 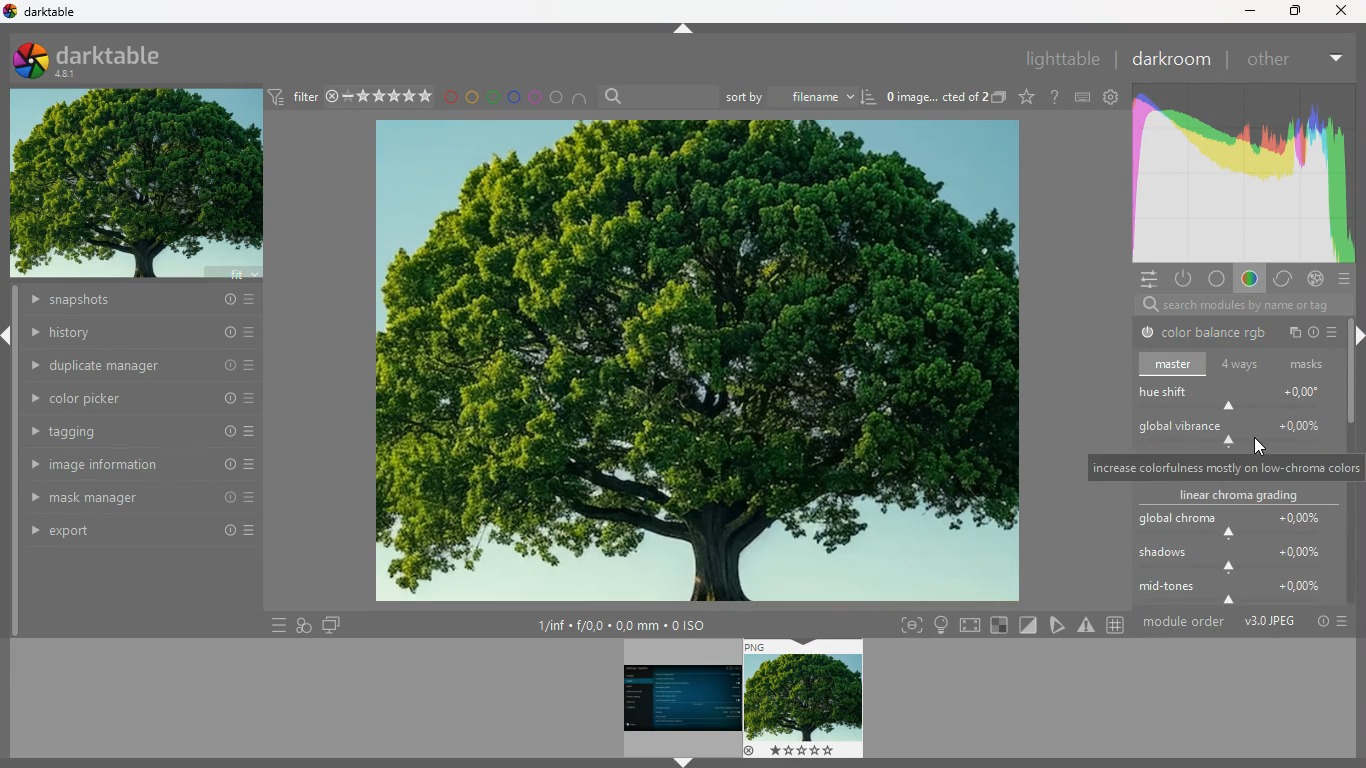 I want to click on search, so click(x=657, y=97).